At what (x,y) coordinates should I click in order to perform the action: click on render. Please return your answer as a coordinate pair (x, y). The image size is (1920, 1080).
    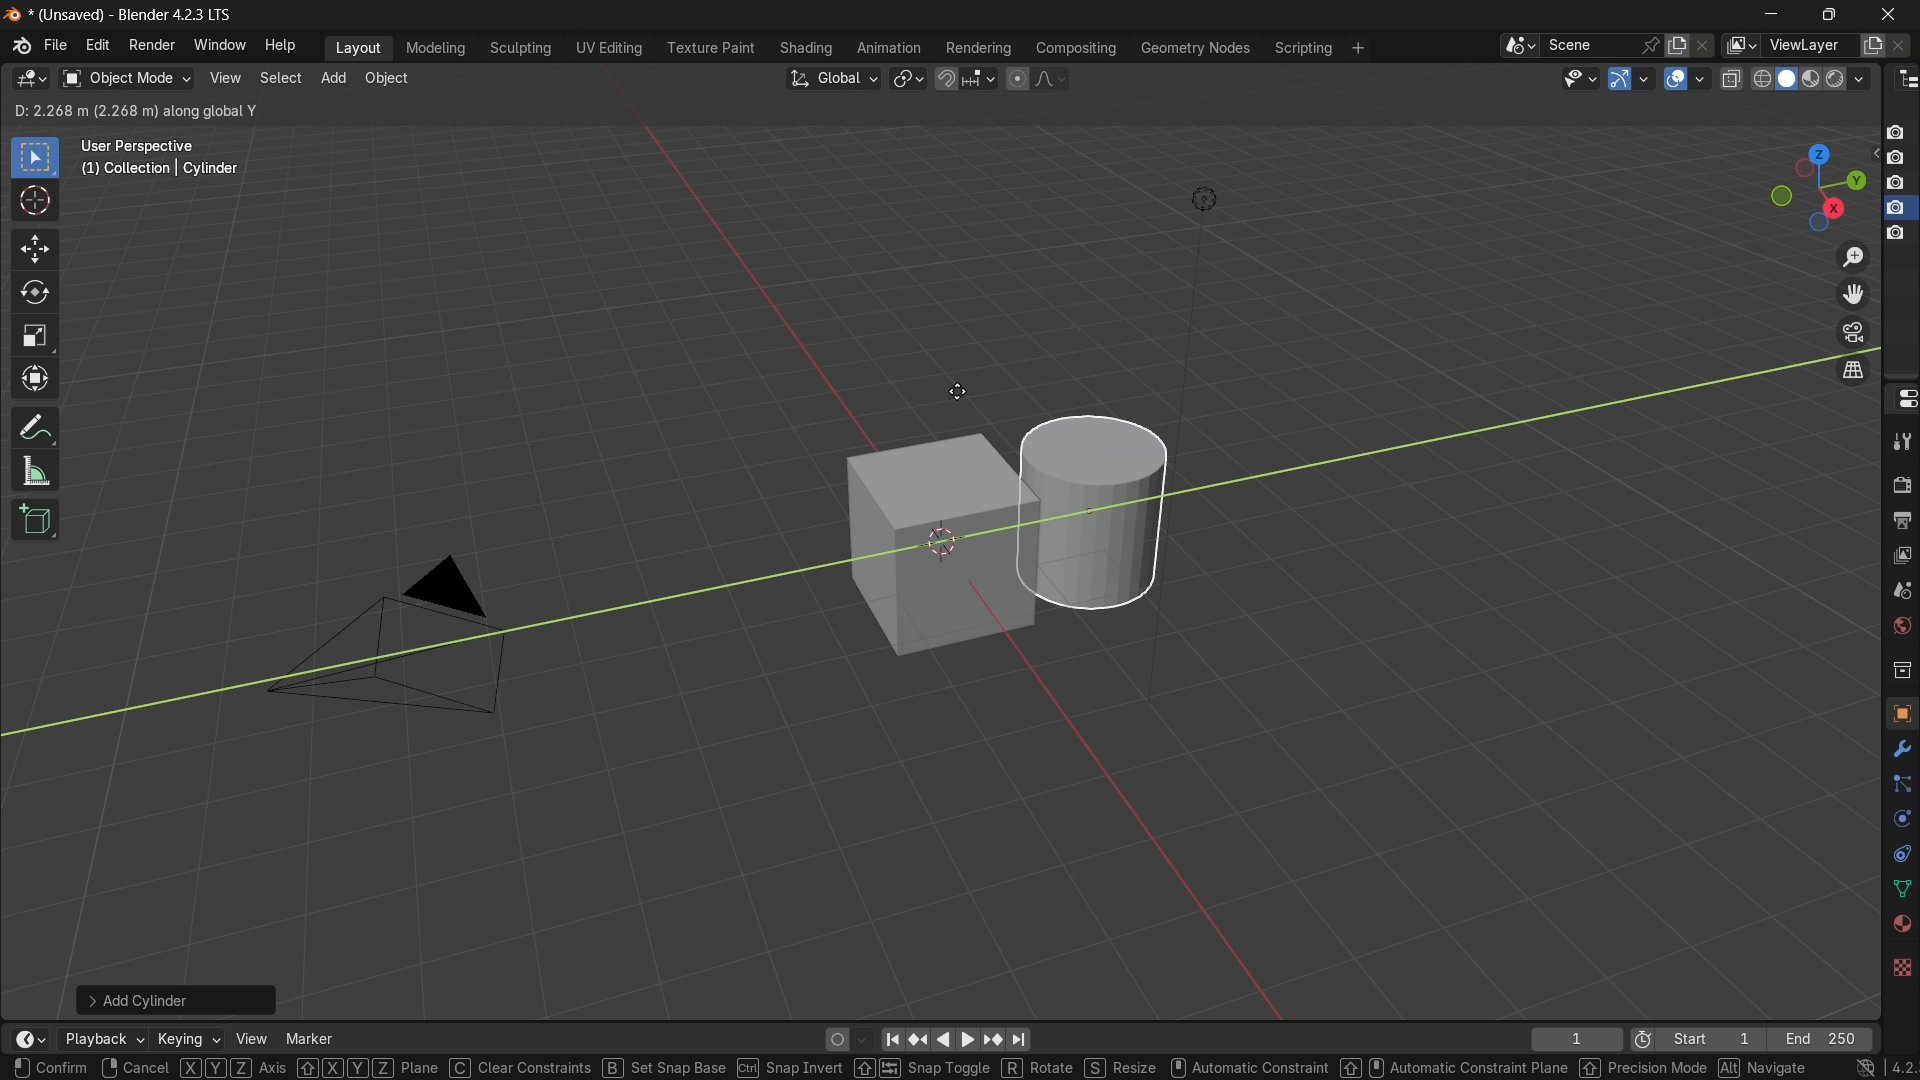
    Looking at the image, I should click on (1850, 78).